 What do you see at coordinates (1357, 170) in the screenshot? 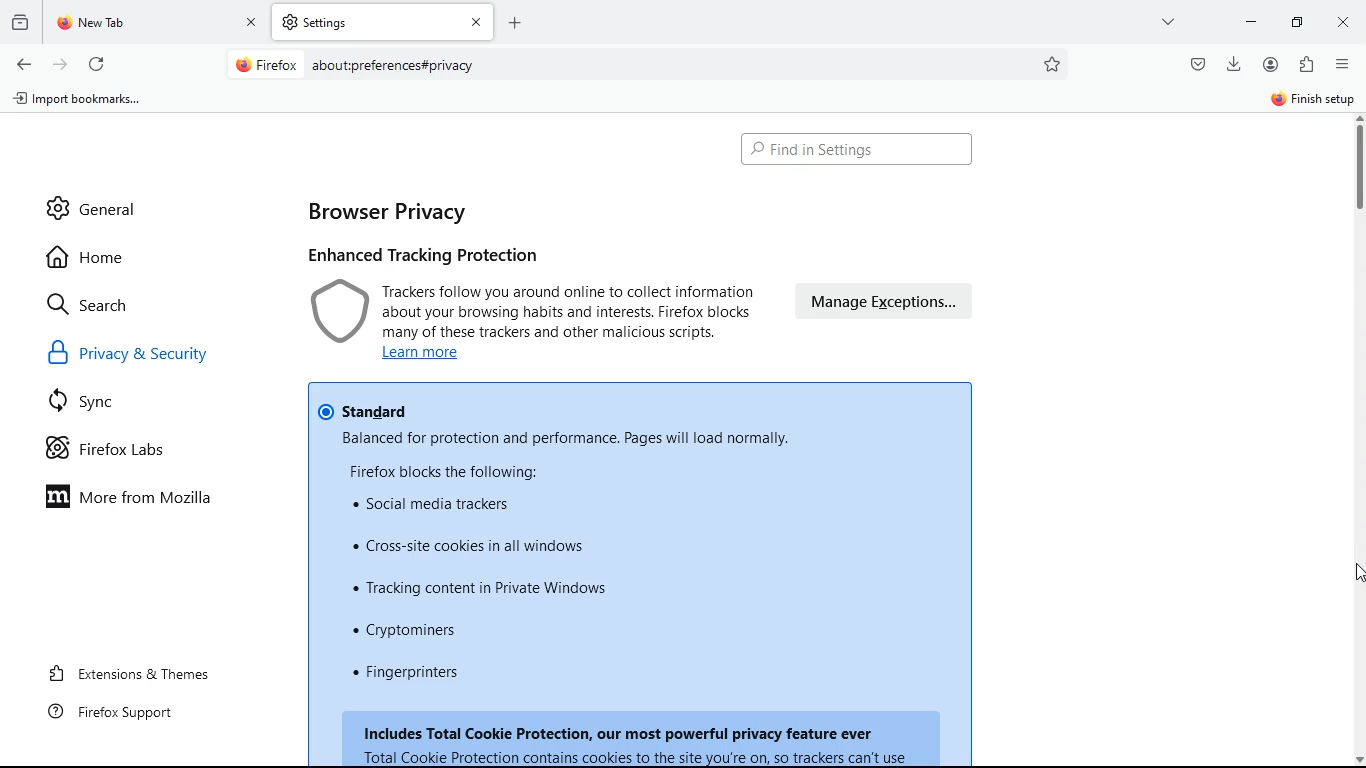
I see `scroll bar` at bounding box center [1357, 170].